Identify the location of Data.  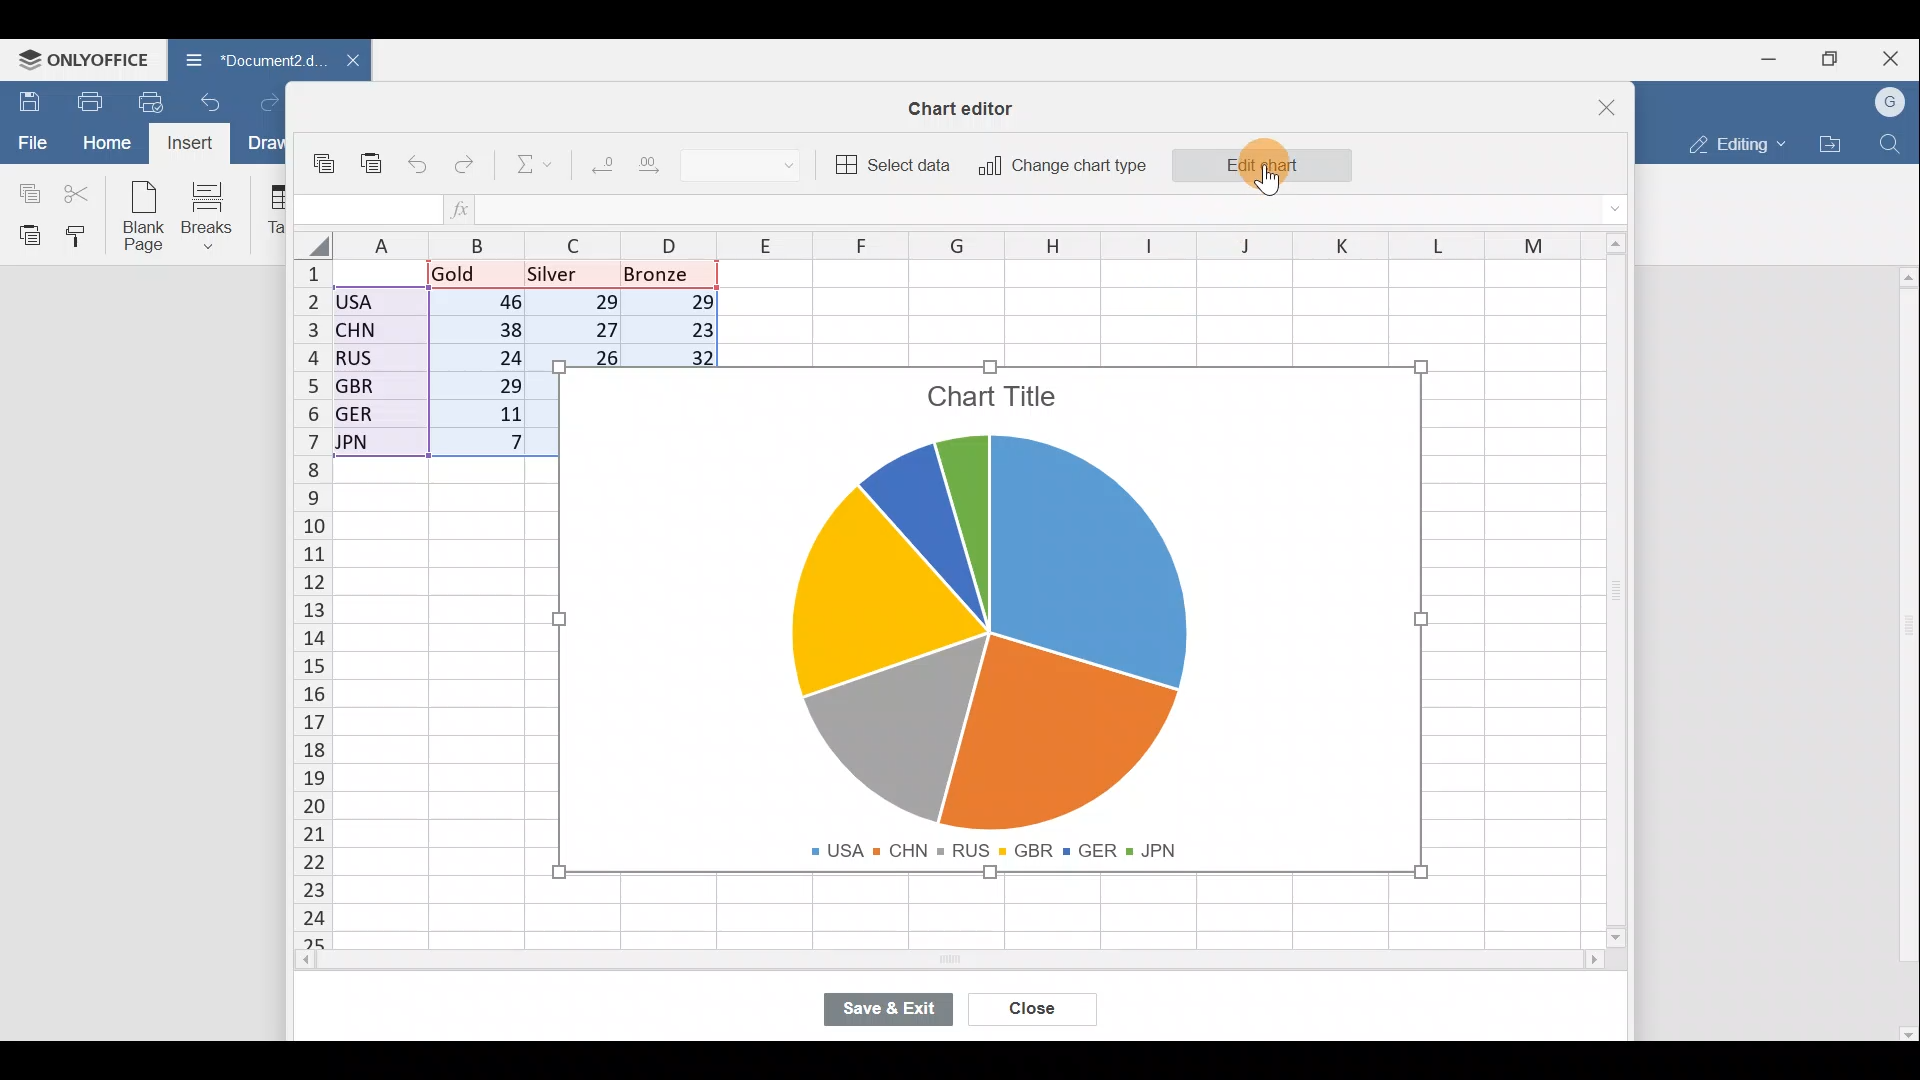
(416, 359).